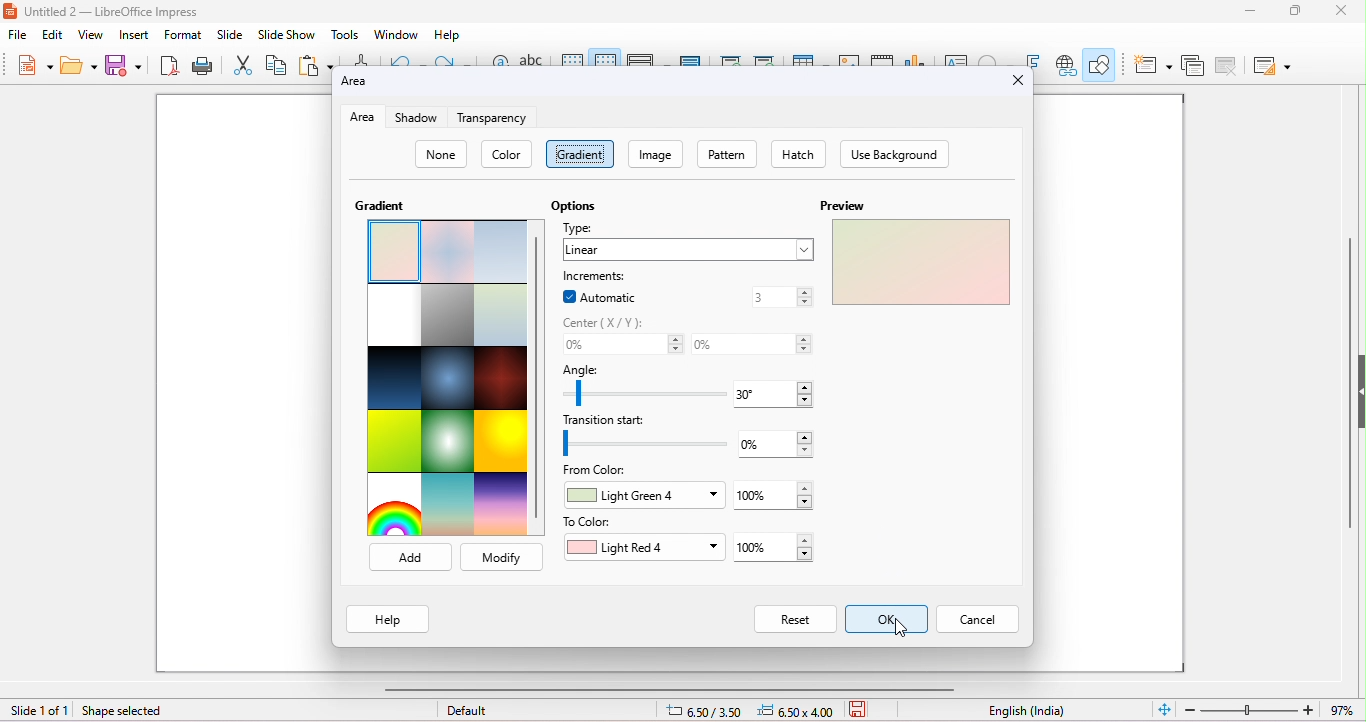  Describe the element at coordinates (167, 64) in the screenshot. I see `export pdf` at that location.